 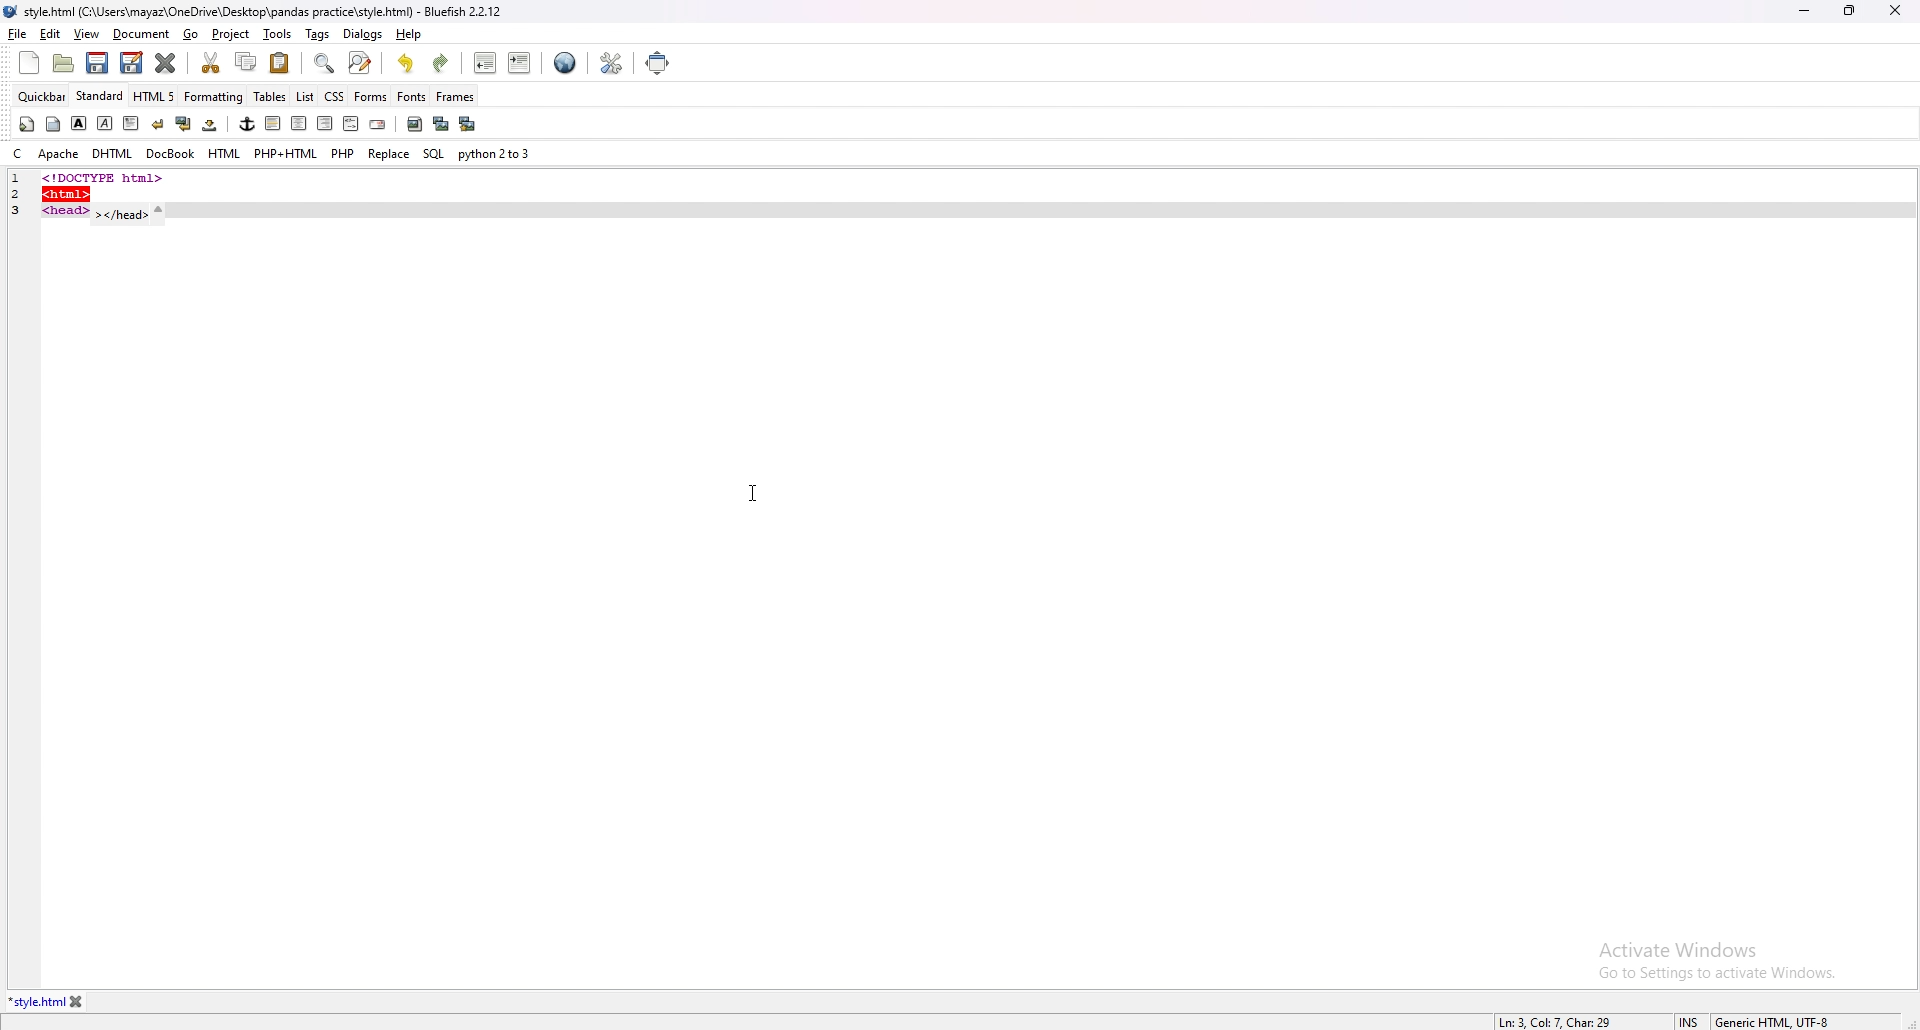 I want to click on tools, so click(x=278, y=34).